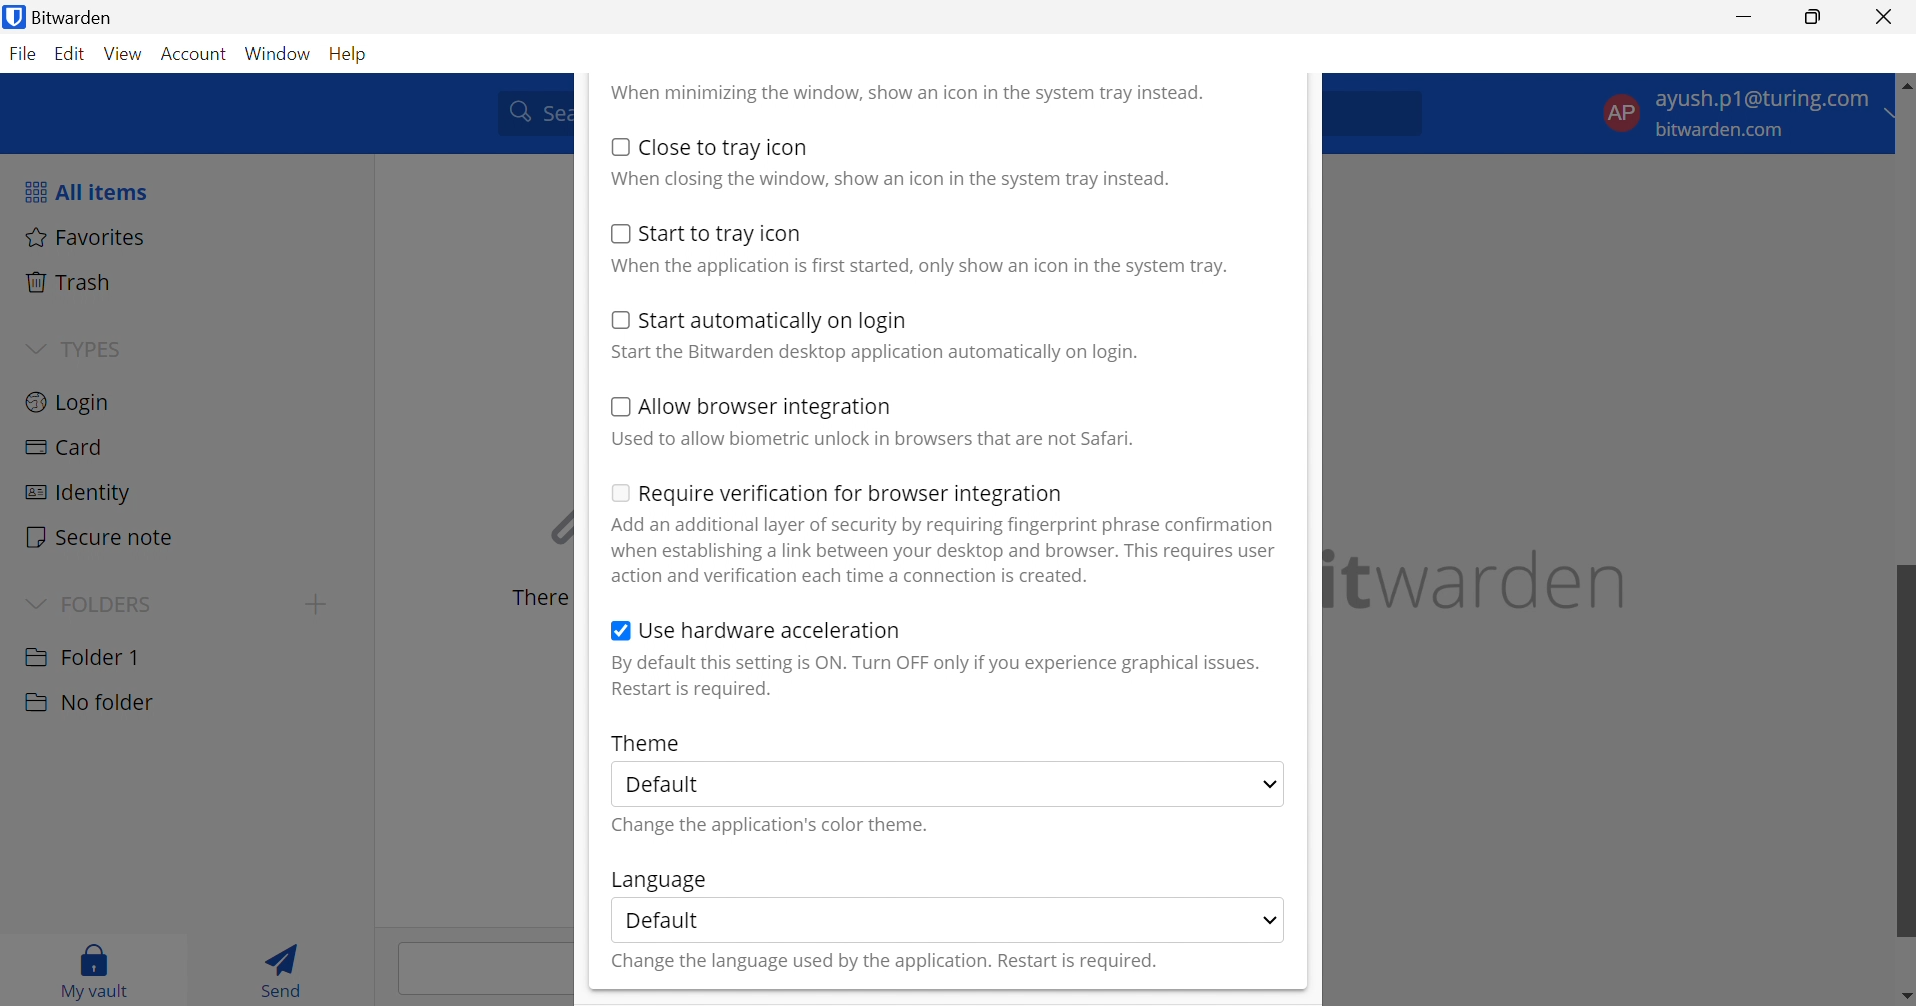 This screenshot has width=1916, height=1006. What do you see at coordinates (288, 968) in the screenshot?
I see `Send` at bounding box center [288, 968].